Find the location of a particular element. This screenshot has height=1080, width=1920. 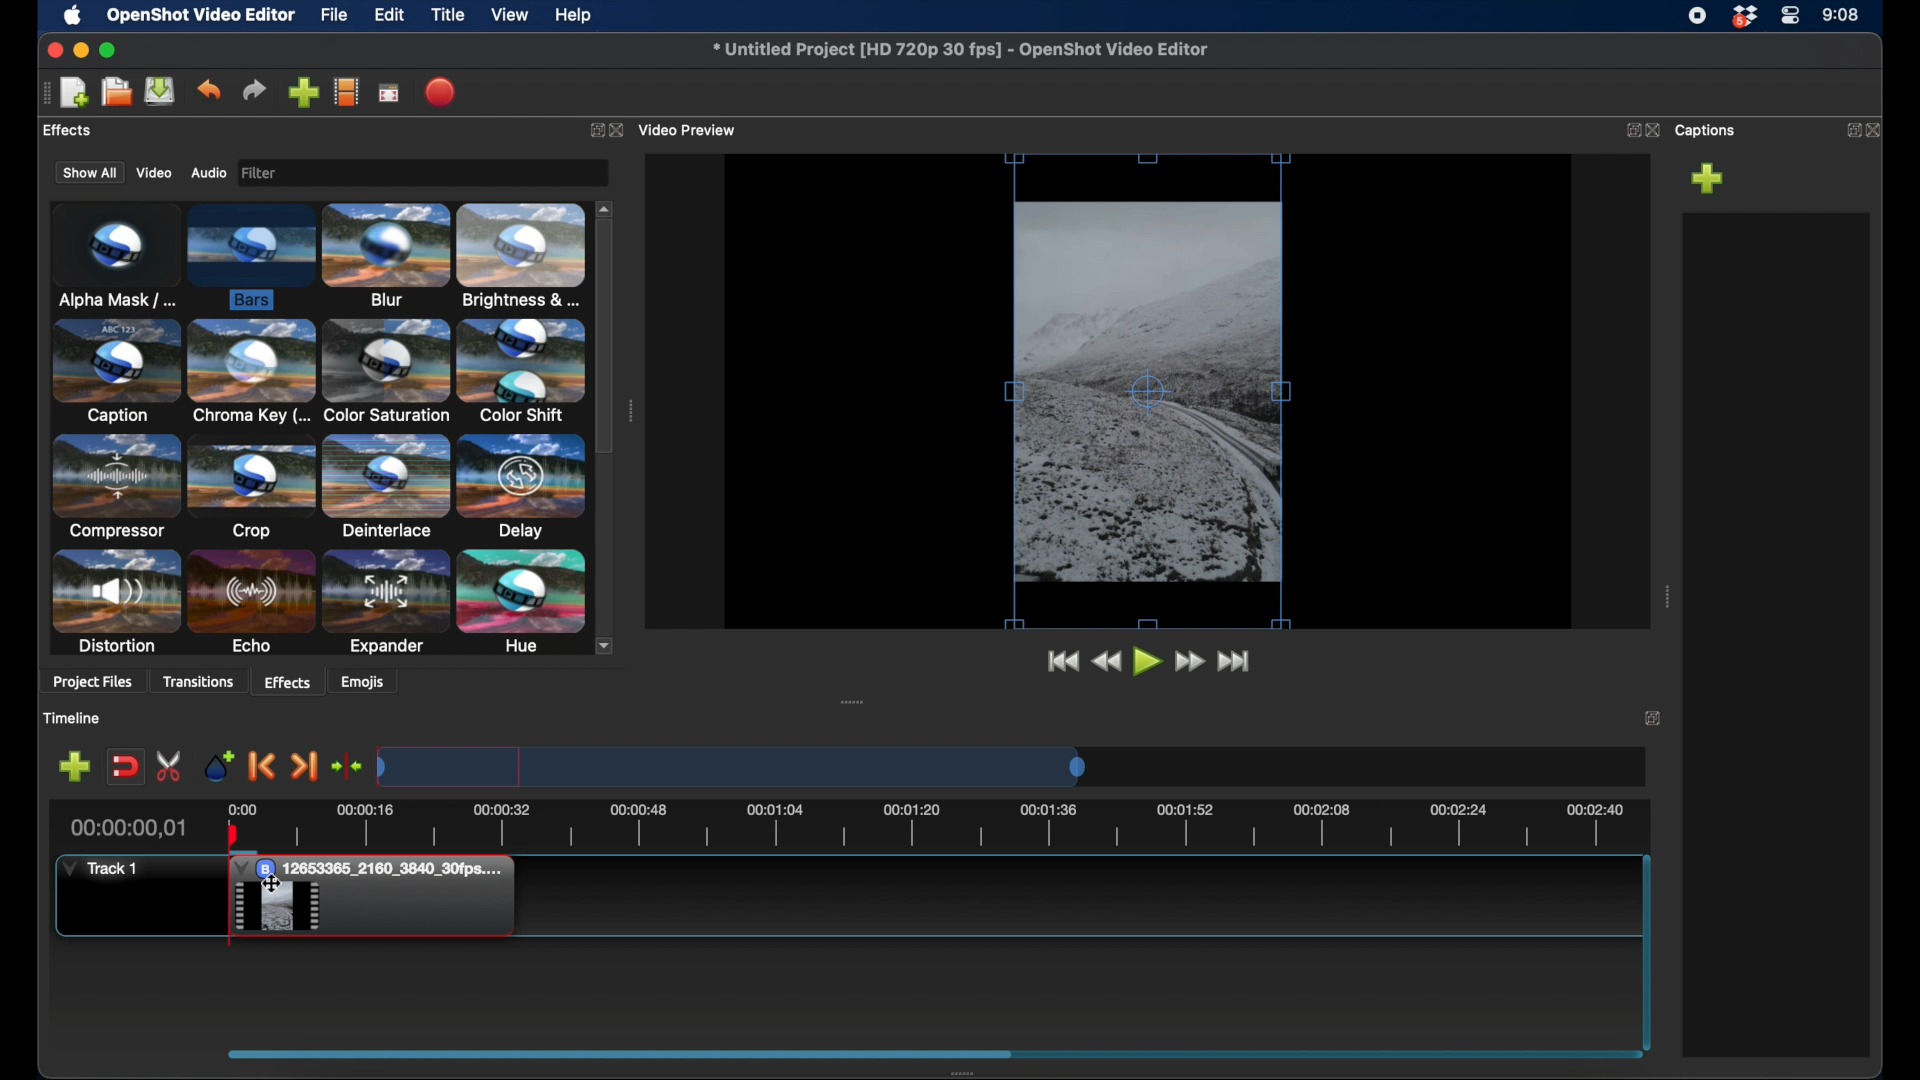

new project is located at coordinates (75, 91).